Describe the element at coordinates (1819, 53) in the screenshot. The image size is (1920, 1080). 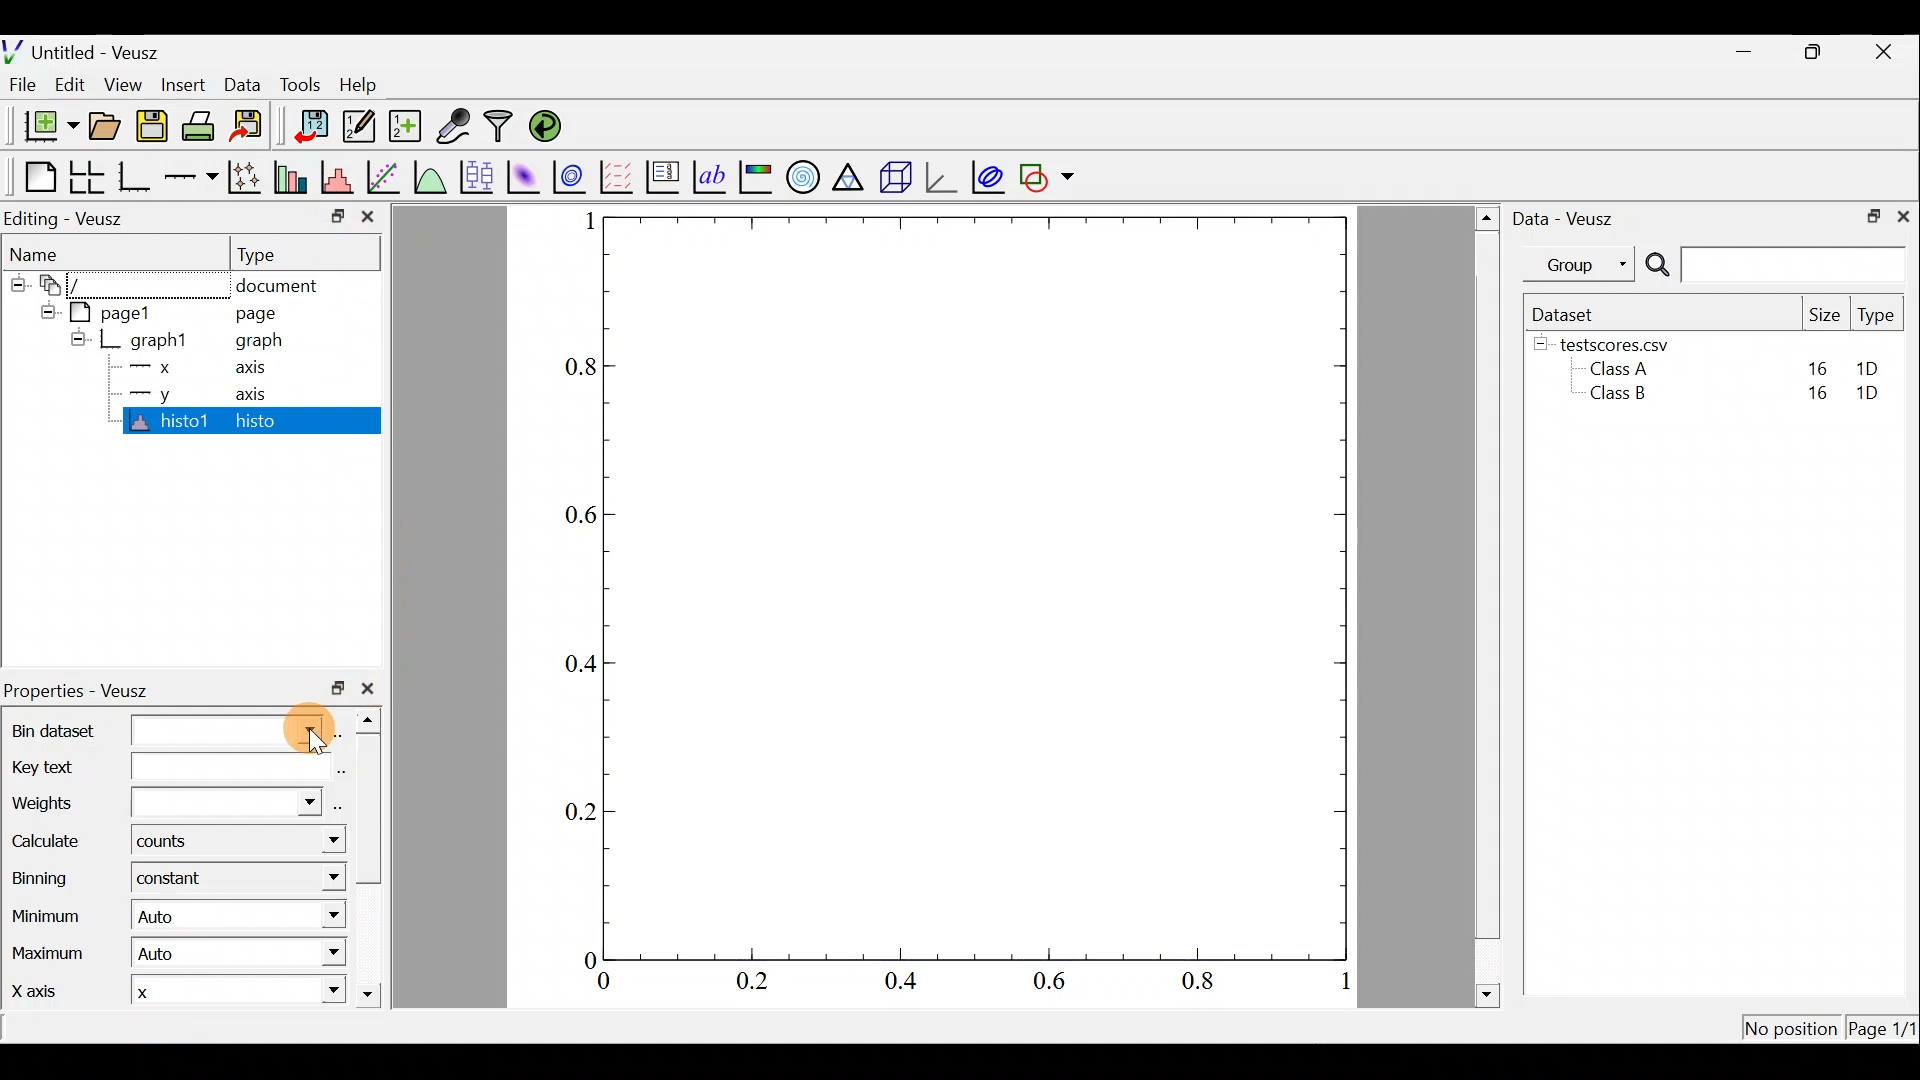
I see `Restore down` at that location.